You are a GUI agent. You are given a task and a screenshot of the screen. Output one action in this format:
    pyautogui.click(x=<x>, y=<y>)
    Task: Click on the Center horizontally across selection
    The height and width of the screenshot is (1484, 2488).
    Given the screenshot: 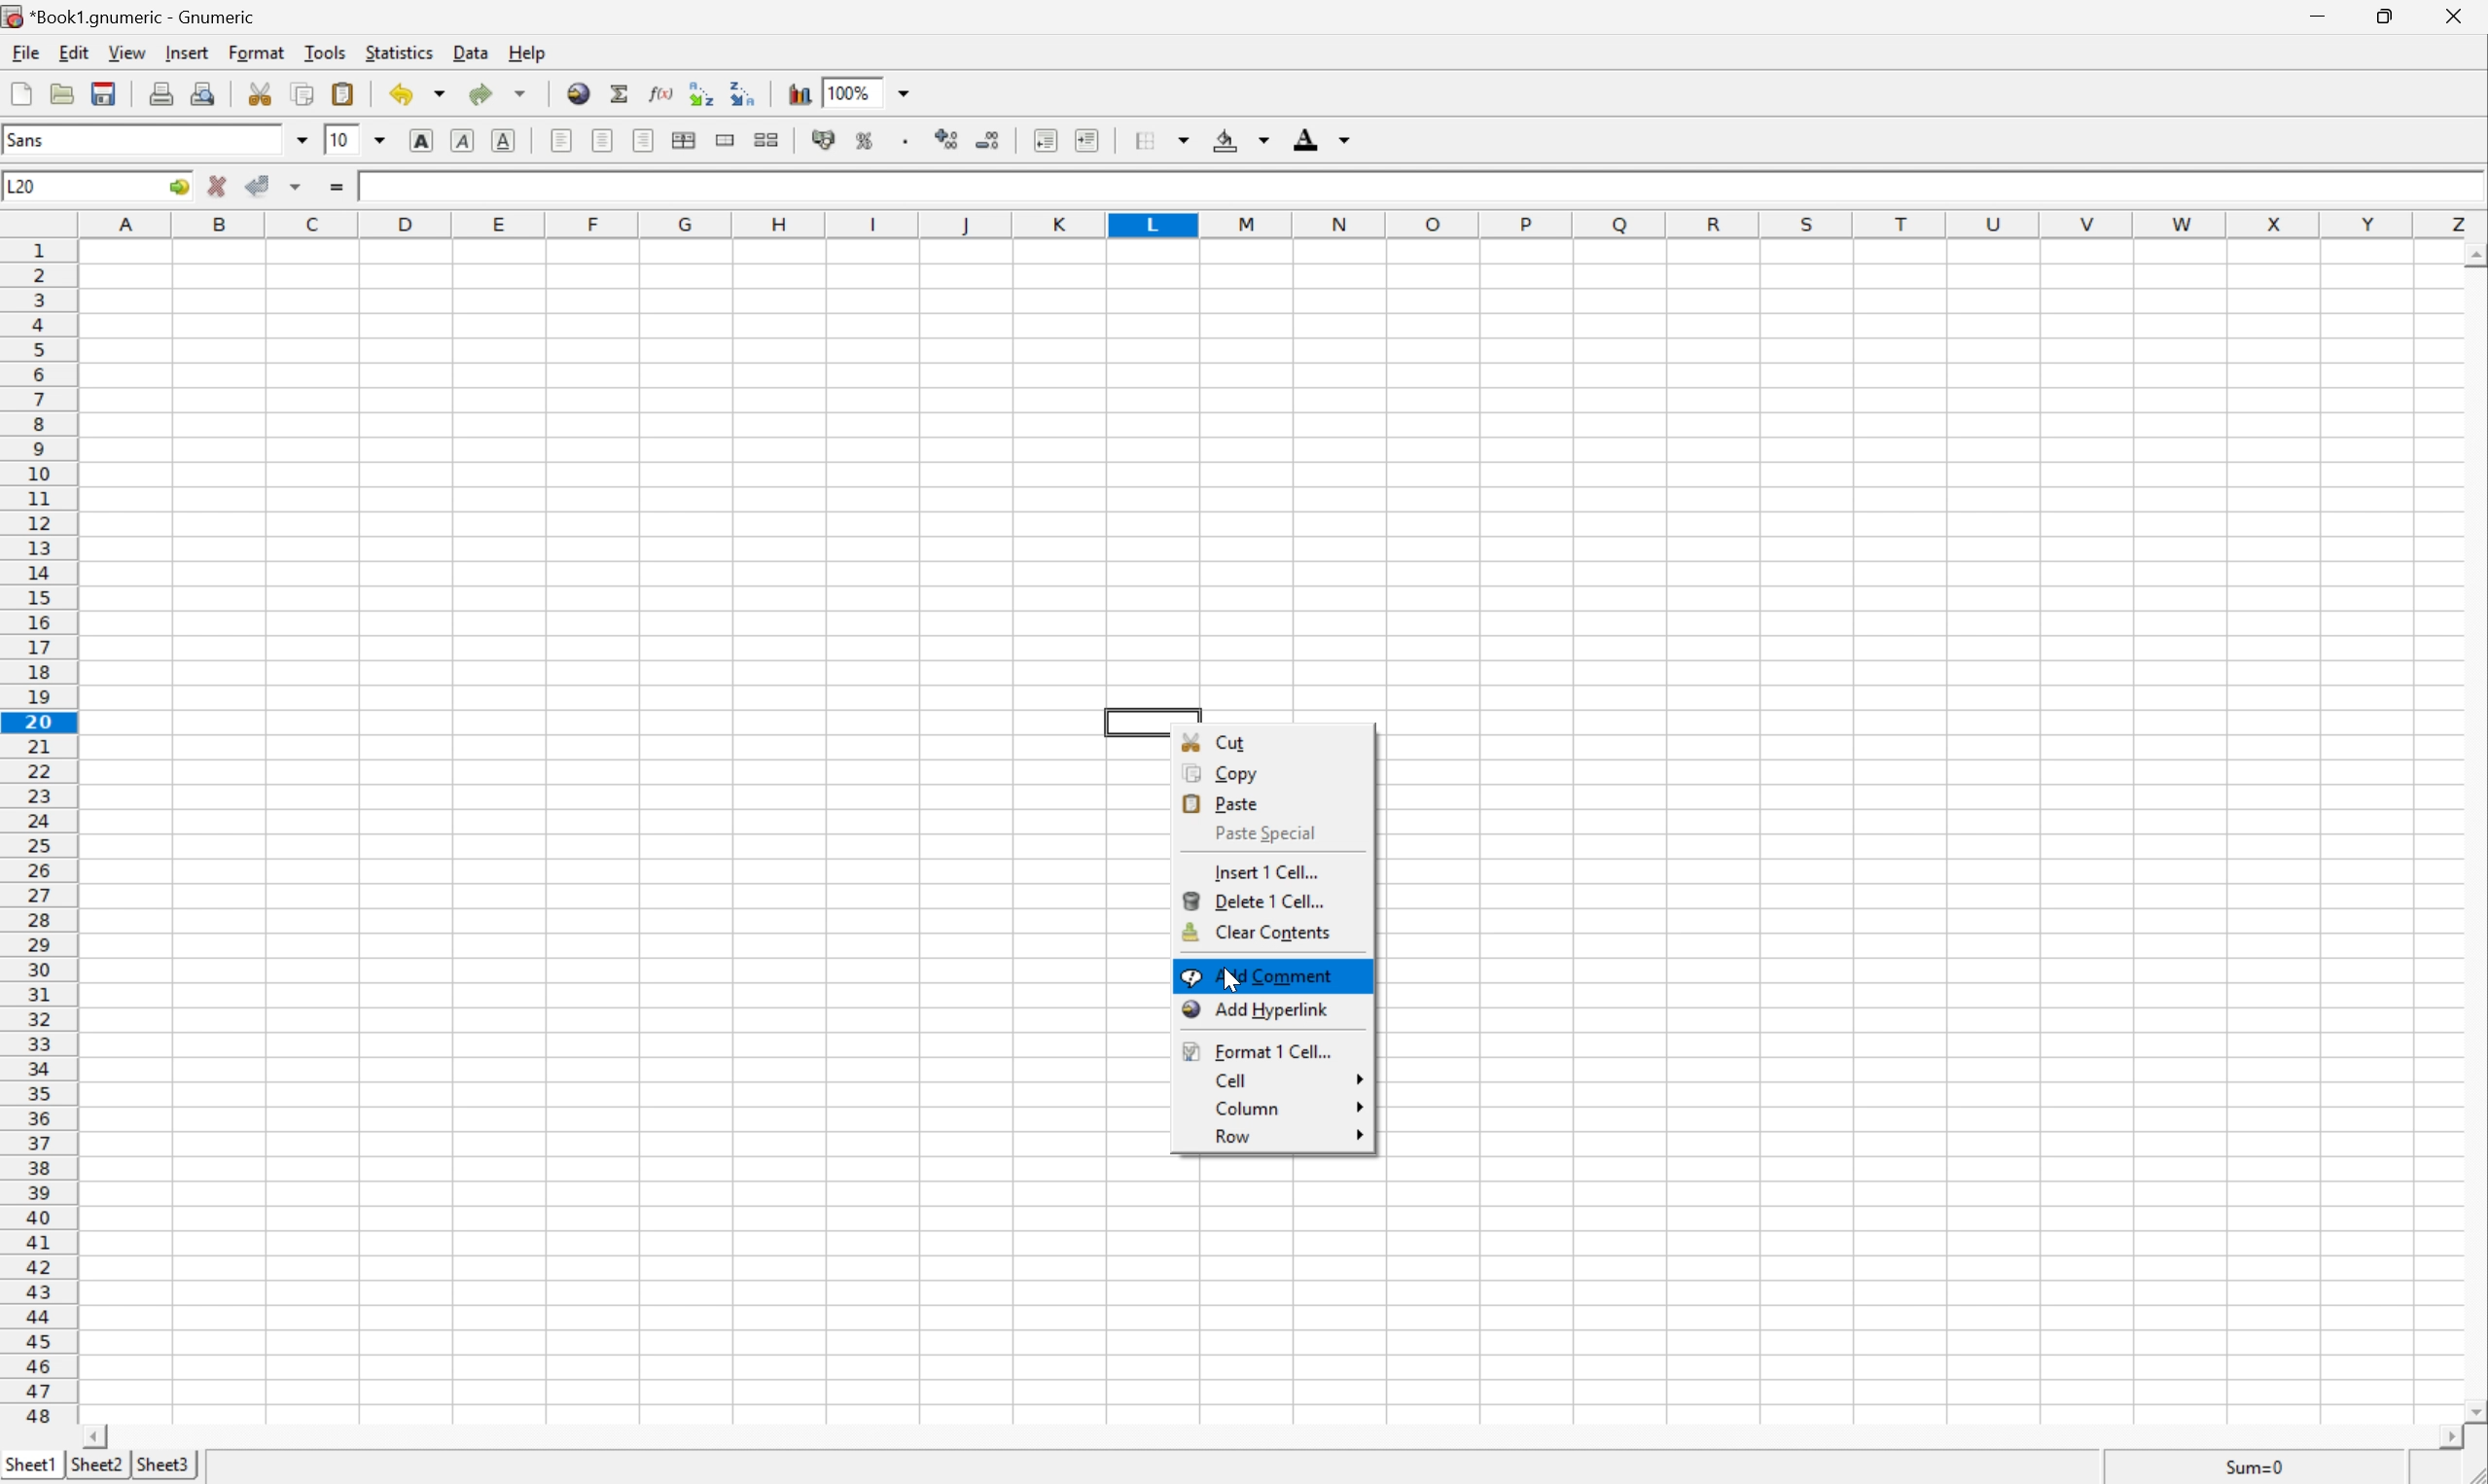 What is the action you would take?
    pyautogui.click(x=683, y=140)
    